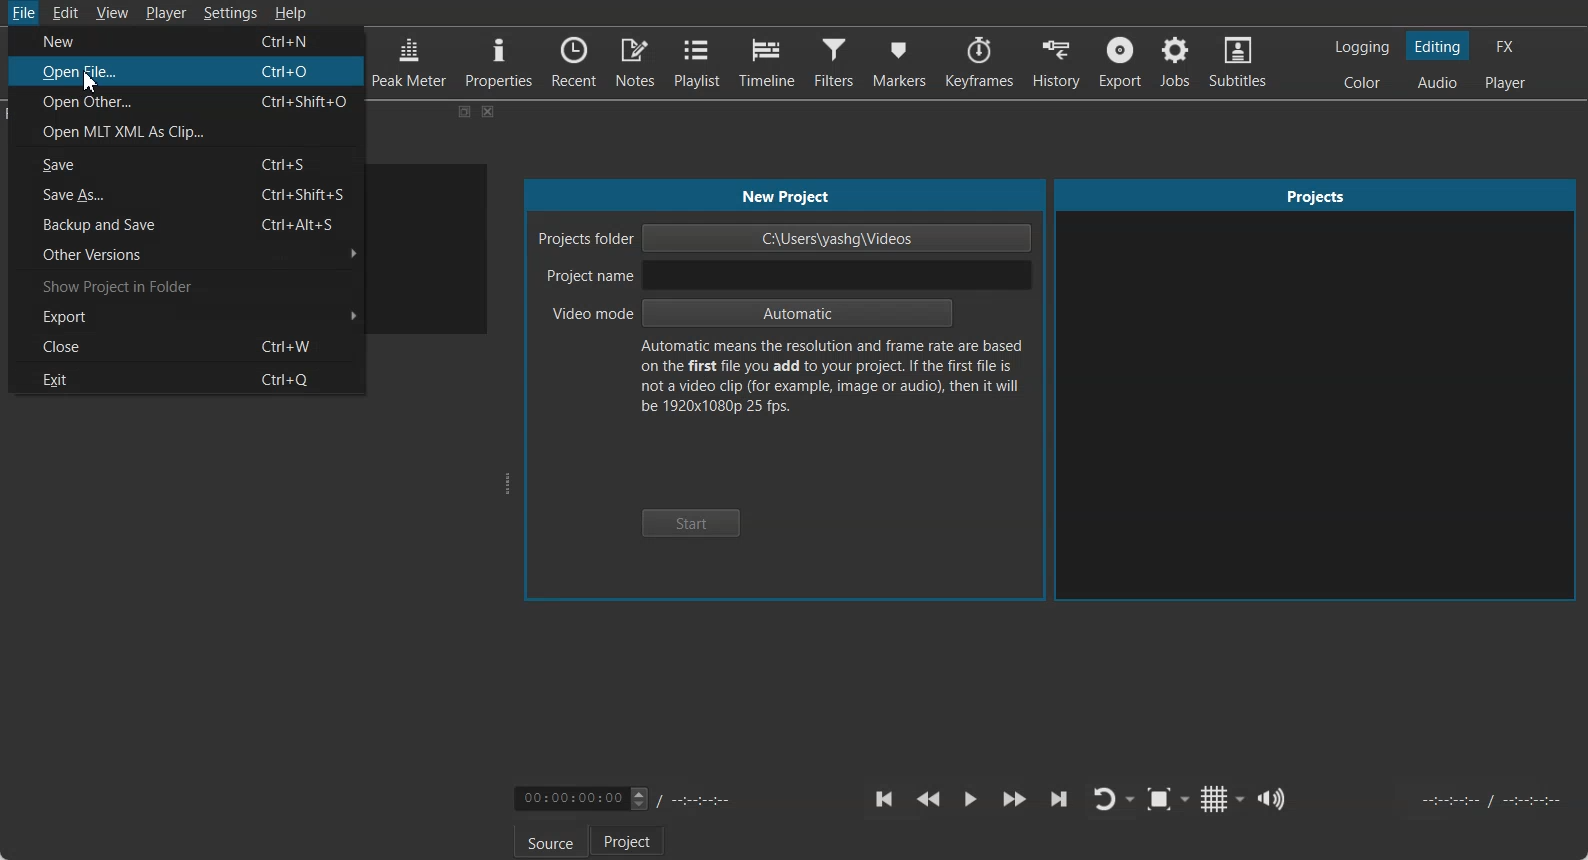 This screenshot has height=860, width=1588. What do you see at coordinates (1480, 800) in the screenshot?
I see `Video Timing` at bounding box center [1480, 800].